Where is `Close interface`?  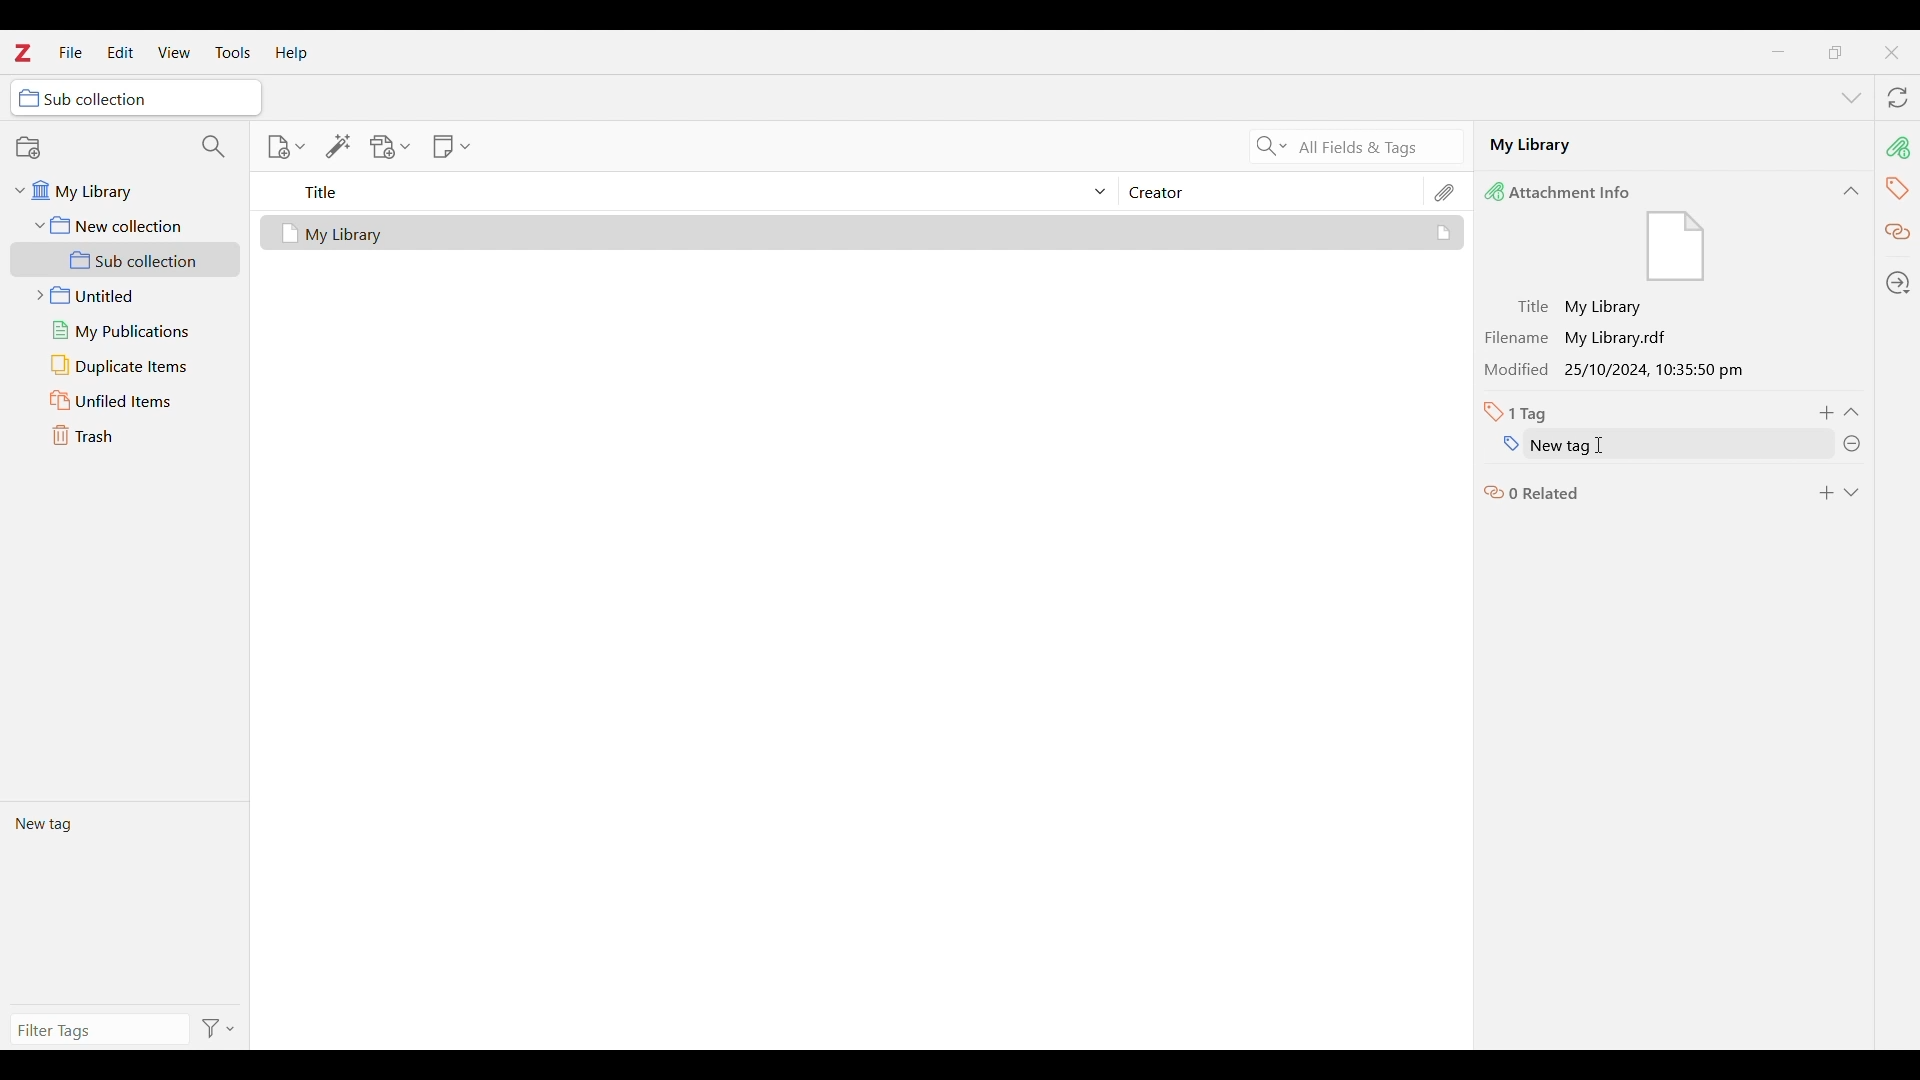 Close interface is located at coordinates (1891, 52).